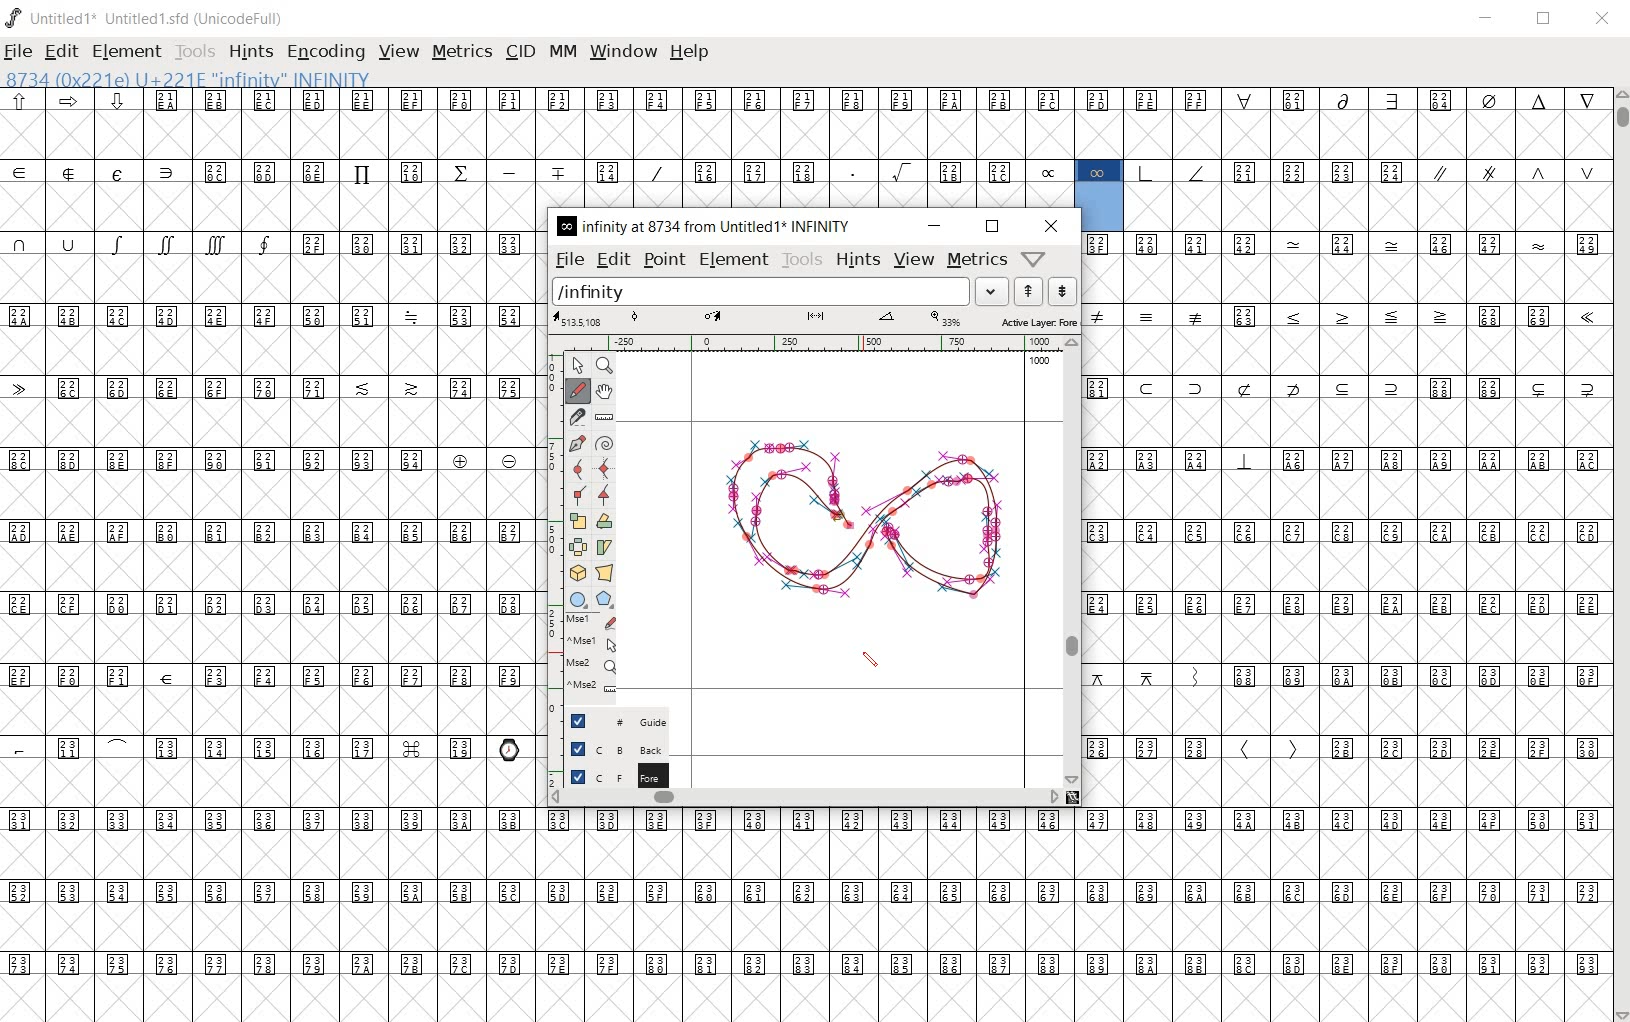  Describe the element at coordinates (273, 785) in the screenshot. I see `empty glyph slots` at that location.